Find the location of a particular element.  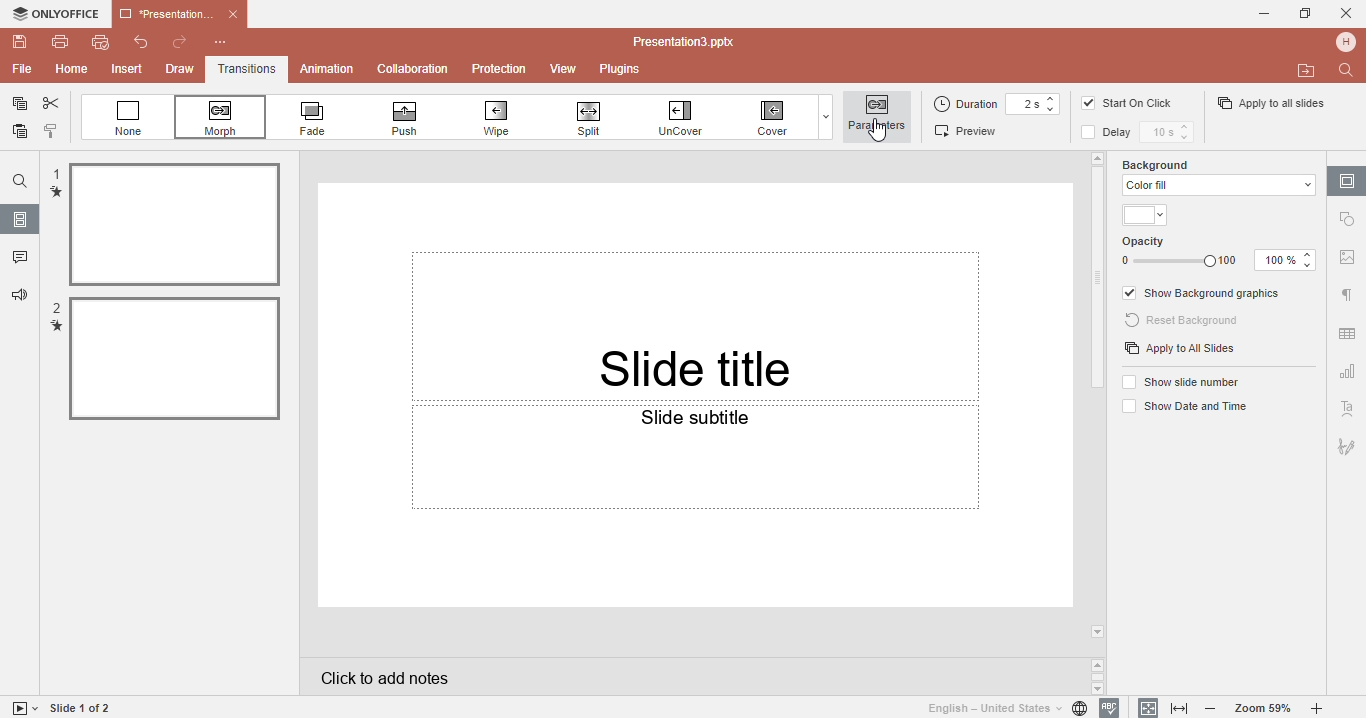

Show background graphics is located at coordinates (1204, 294).